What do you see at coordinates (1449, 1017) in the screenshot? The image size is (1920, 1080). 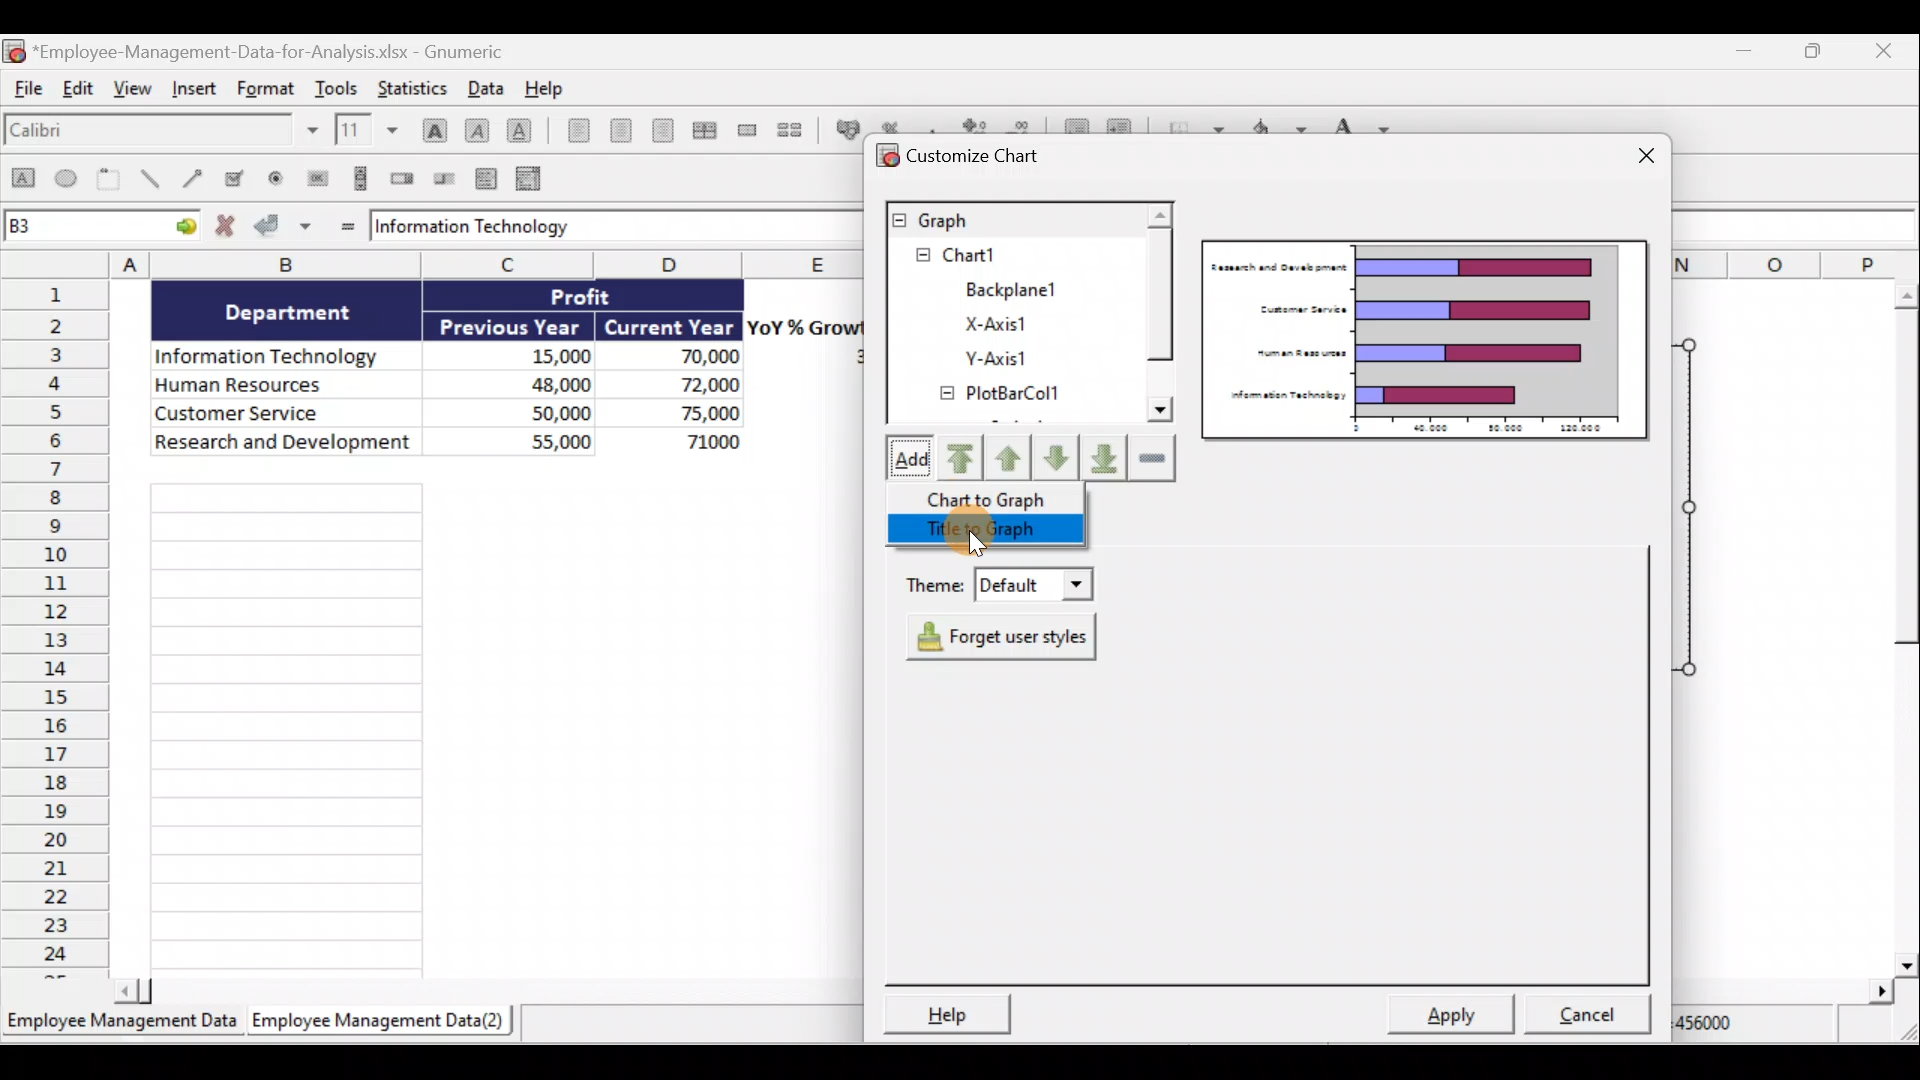 I see `Apply` at bounding box center [1449, 1017].